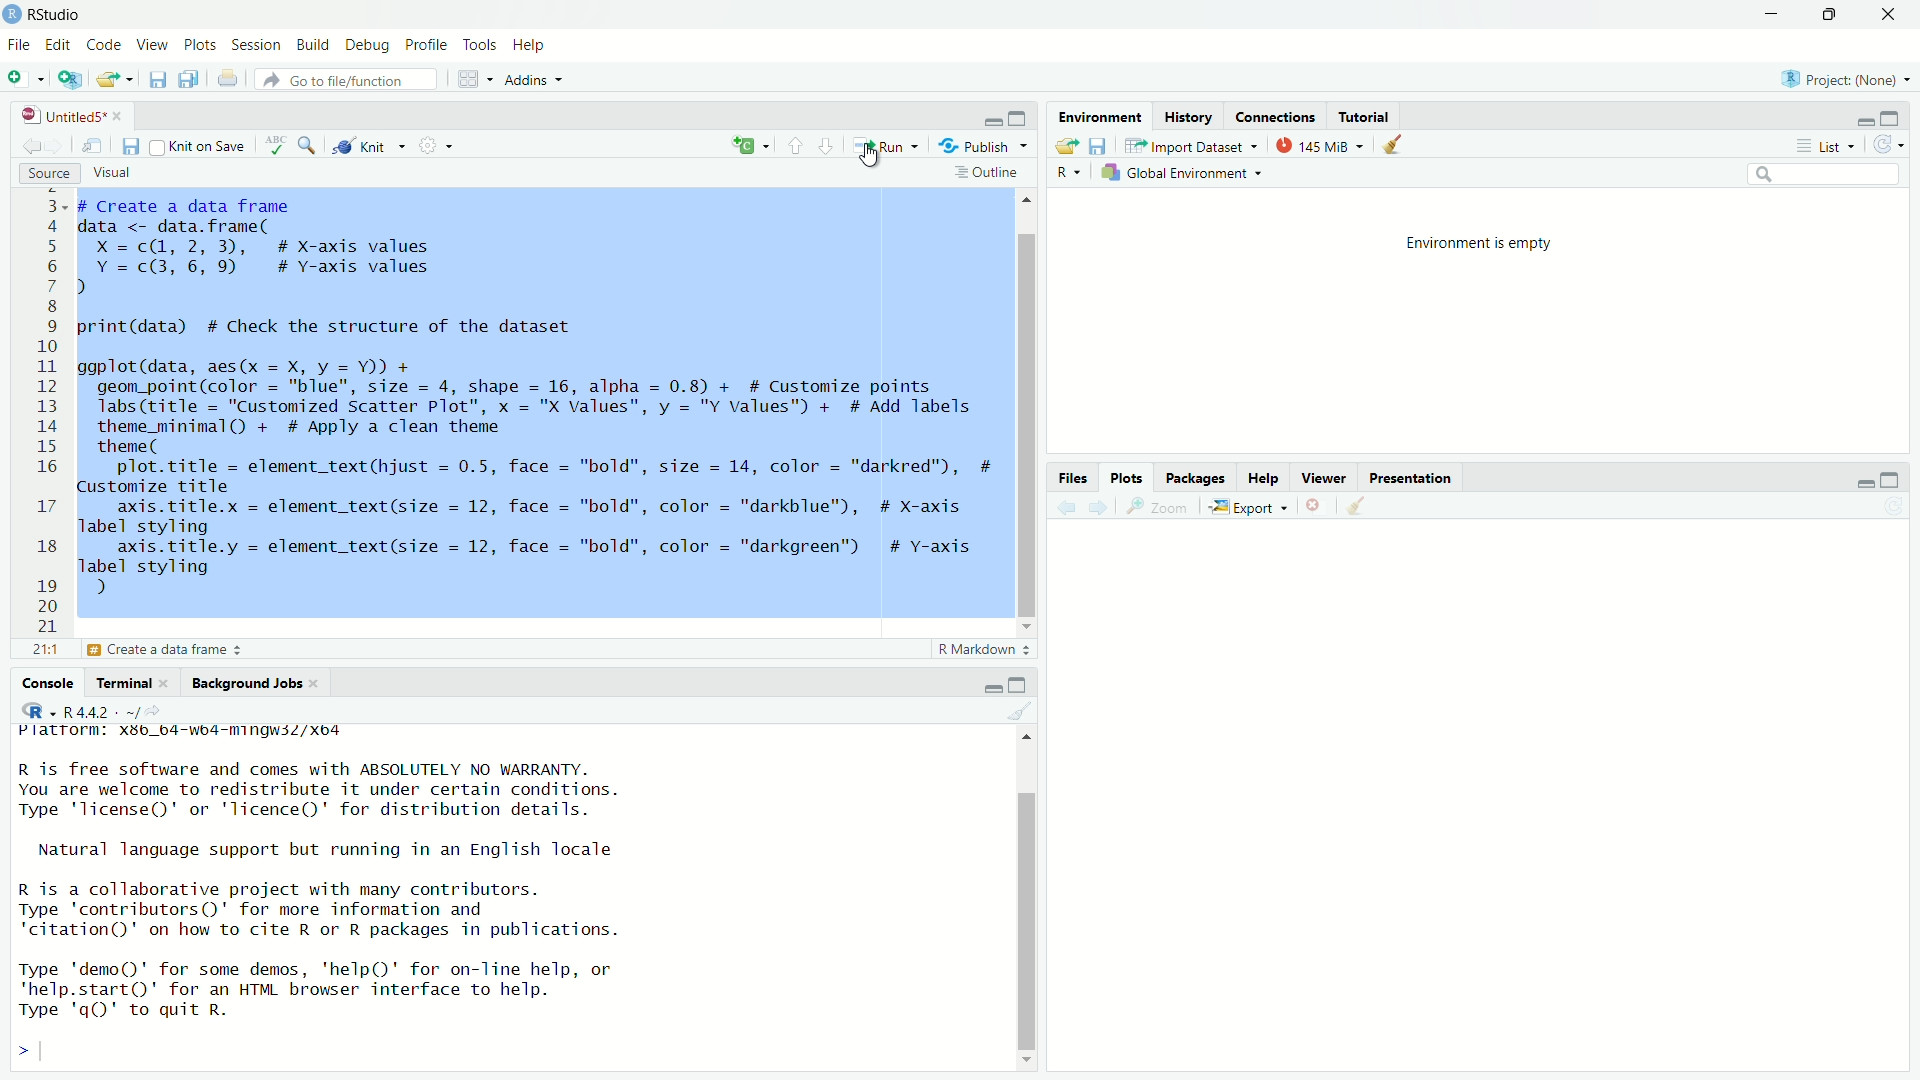 The height and width of the screenshot is (1080, 1920). Describe the element at coordinates (826, 145) in the screenshot. I see `Go to the next section/chunk` at that location.